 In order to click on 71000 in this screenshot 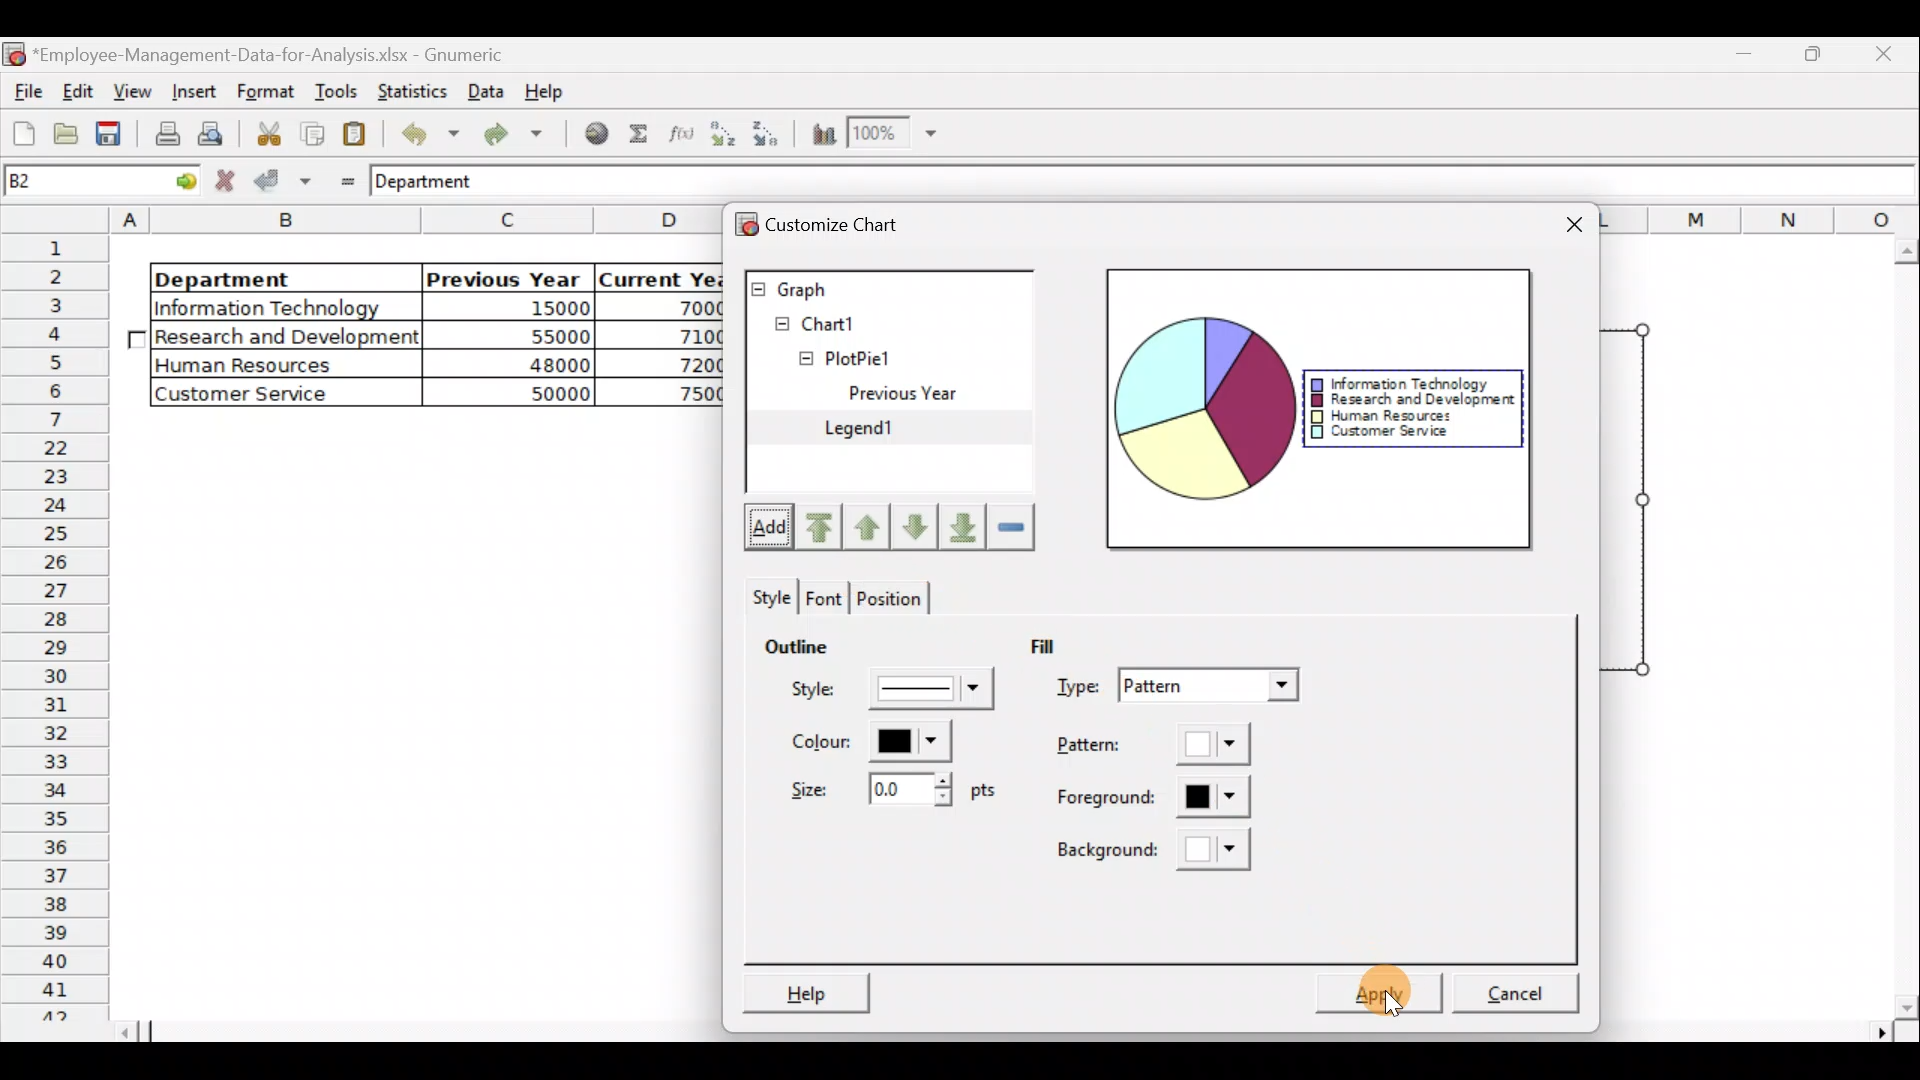, I will do `click(684, 336)`.